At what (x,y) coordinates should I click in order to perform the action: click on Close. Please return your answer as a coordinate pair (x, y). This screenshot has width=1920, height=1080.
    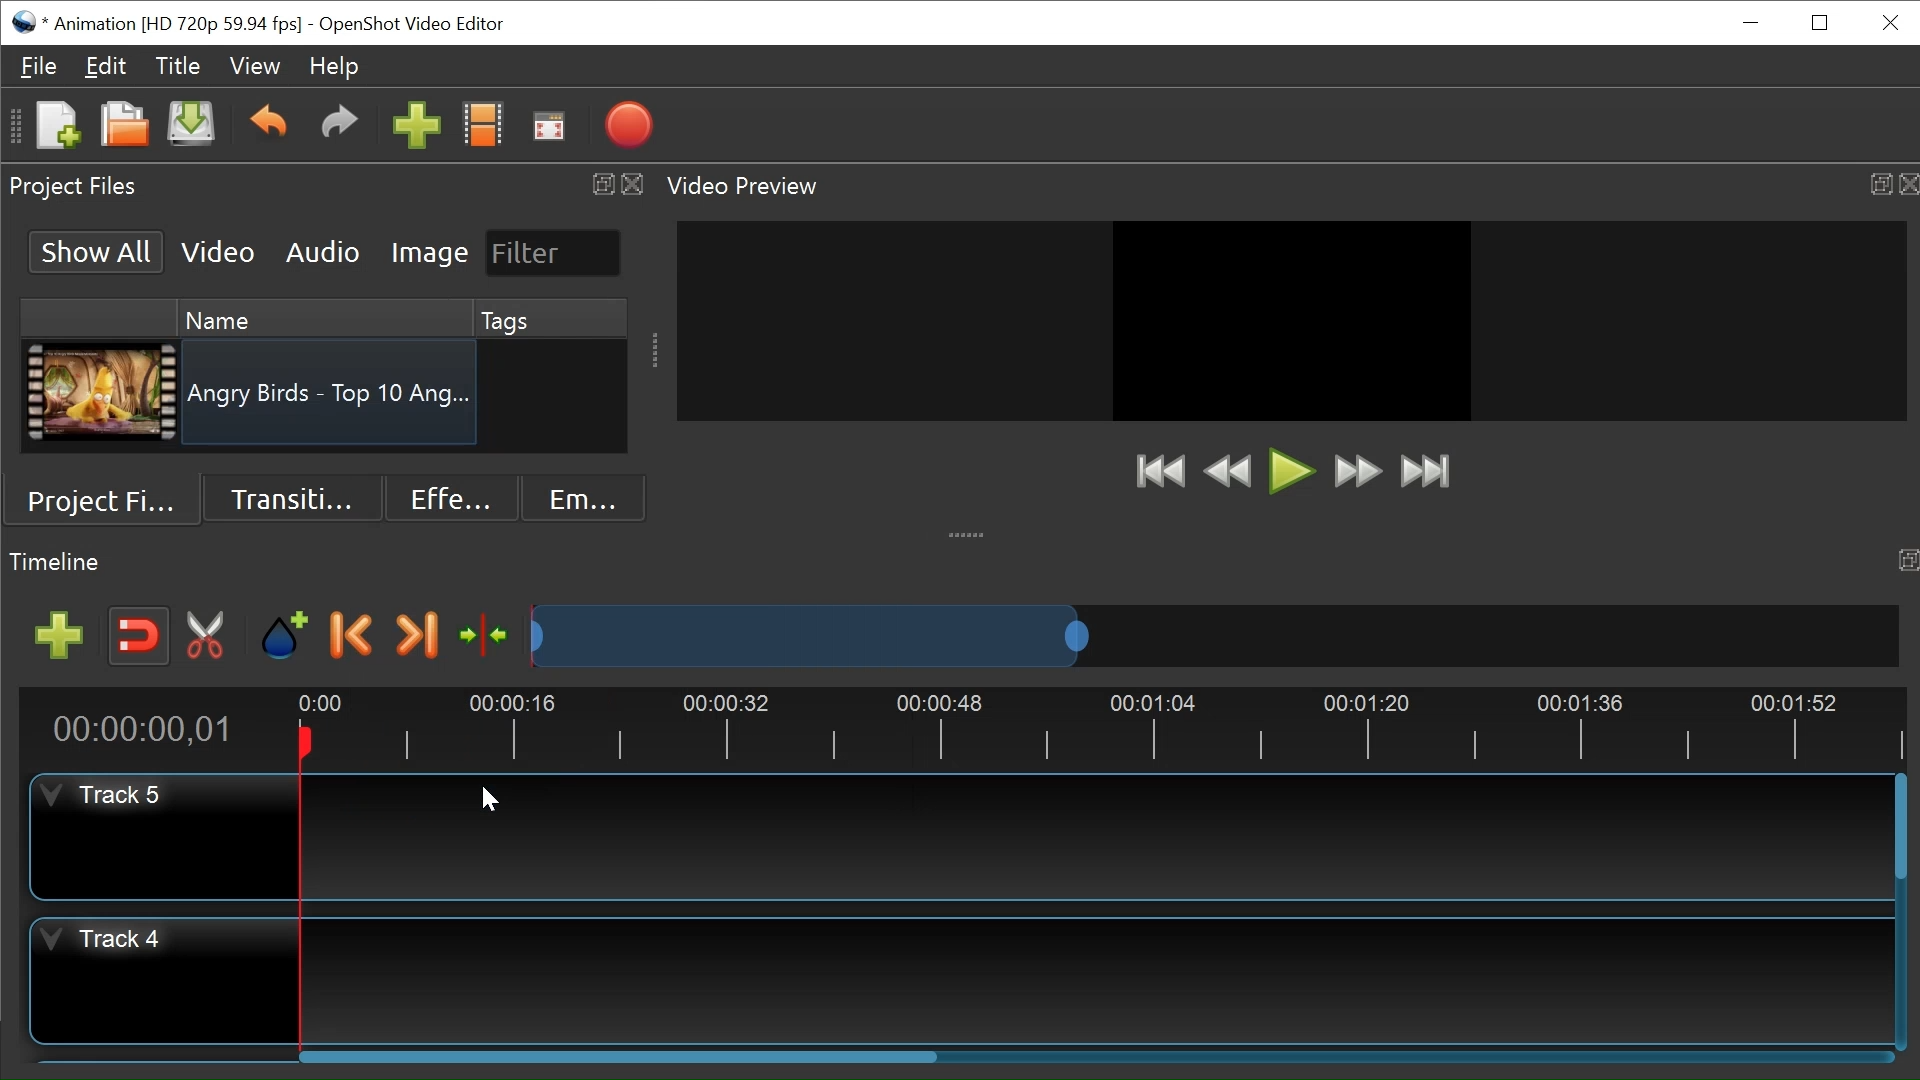
    Looking at the image, I should click on (1887, 23).